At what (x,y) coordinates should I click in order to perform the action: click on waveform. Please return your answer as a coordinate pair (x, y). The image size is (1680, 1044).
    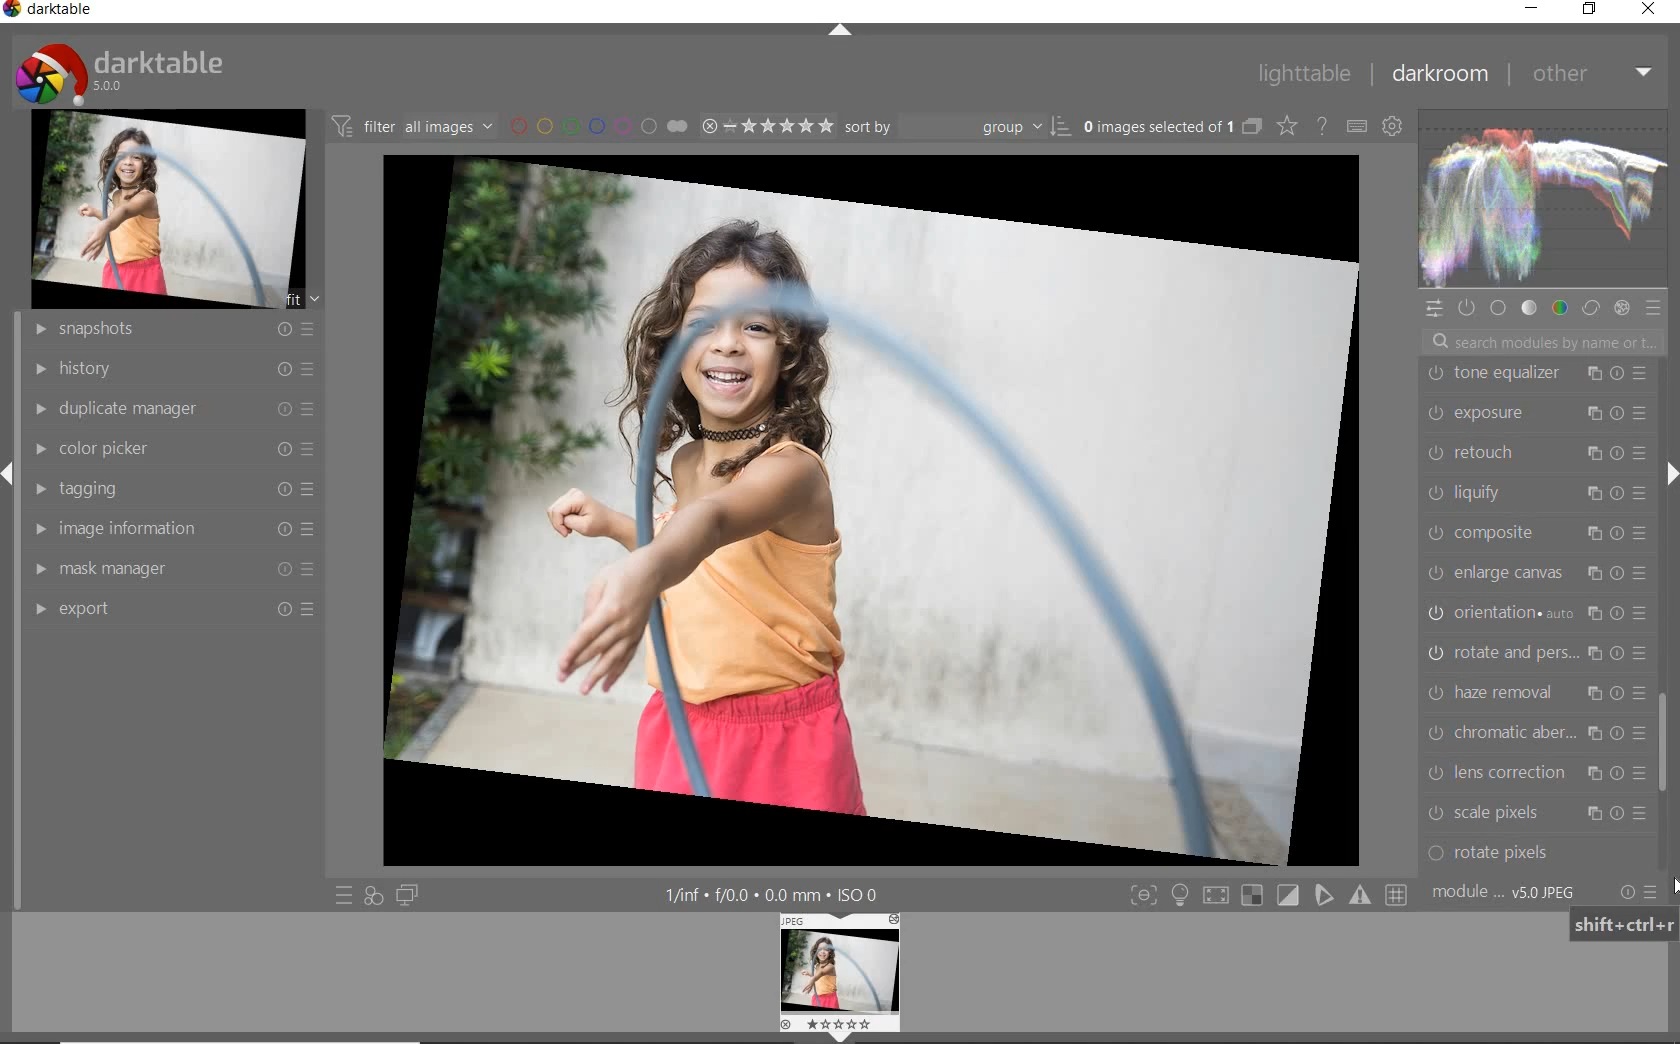
    Looking at the image, I should click on (1541, 199).